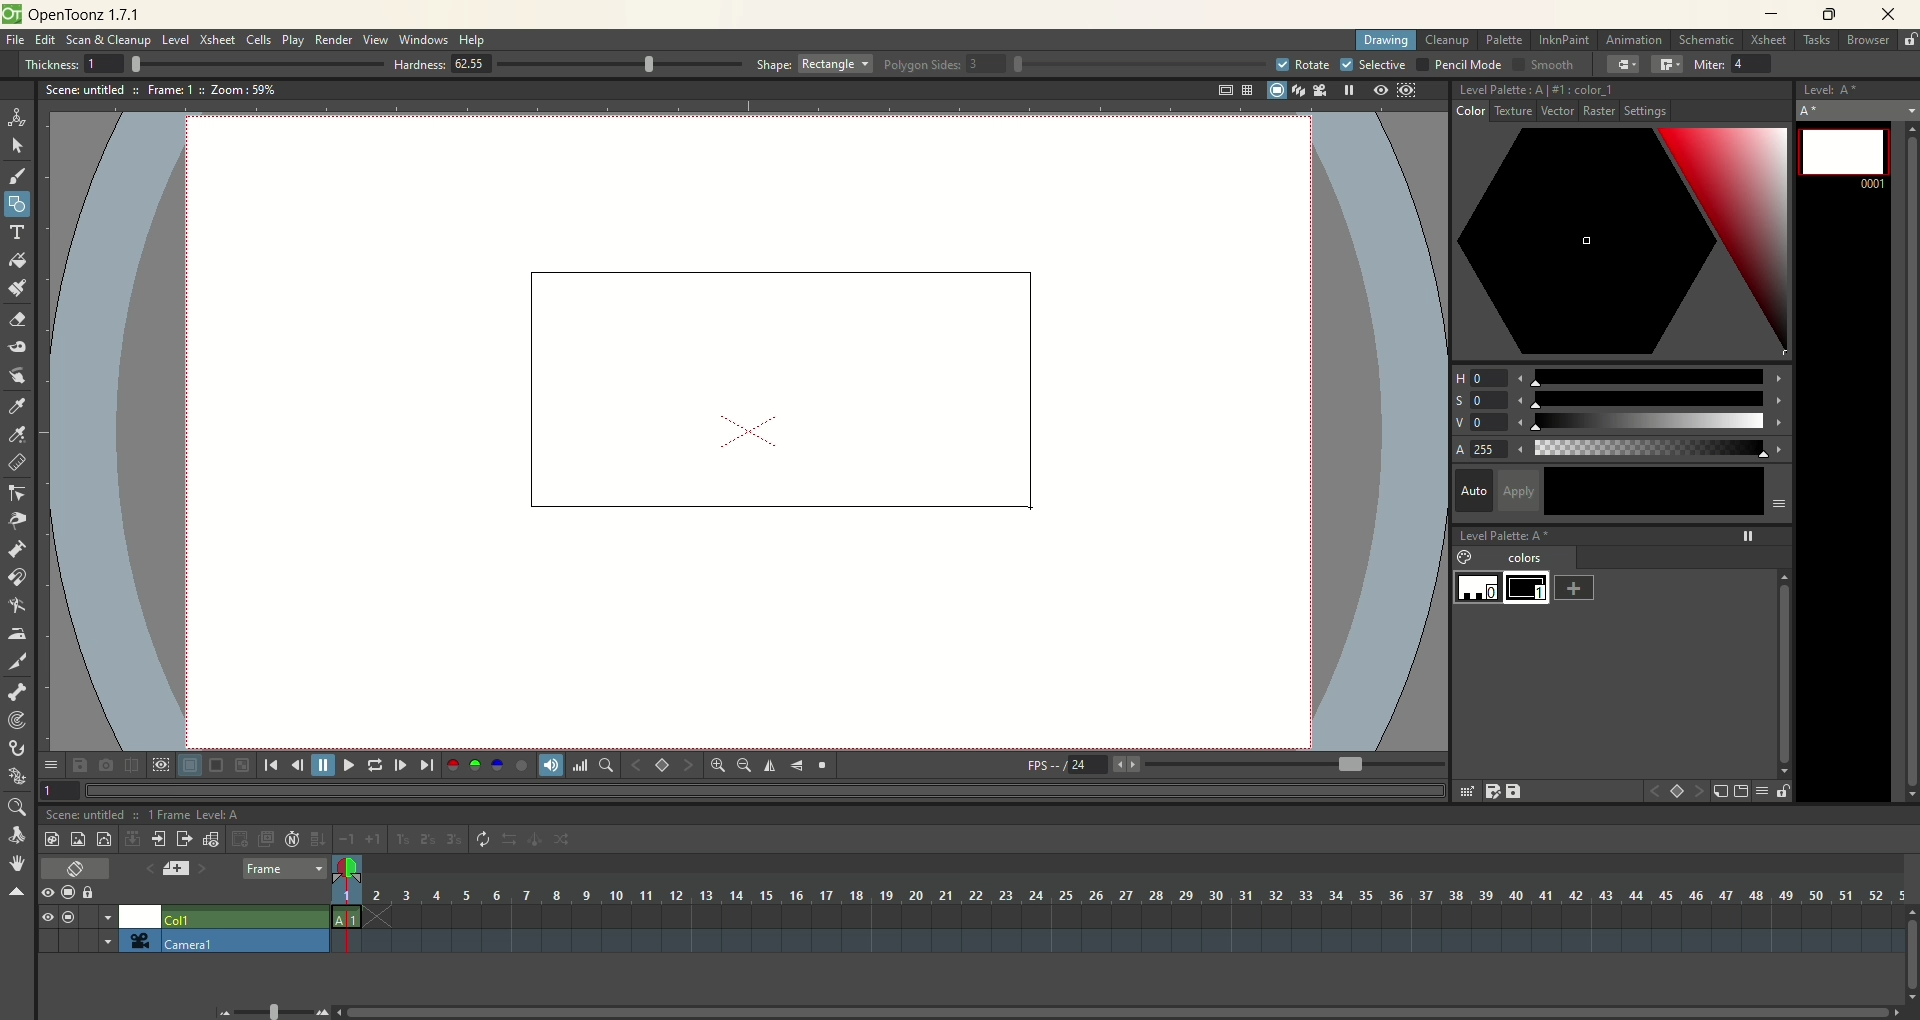 This screenshot has height=1020, width=1920. I want to click on fill tool, so click(17, 261).